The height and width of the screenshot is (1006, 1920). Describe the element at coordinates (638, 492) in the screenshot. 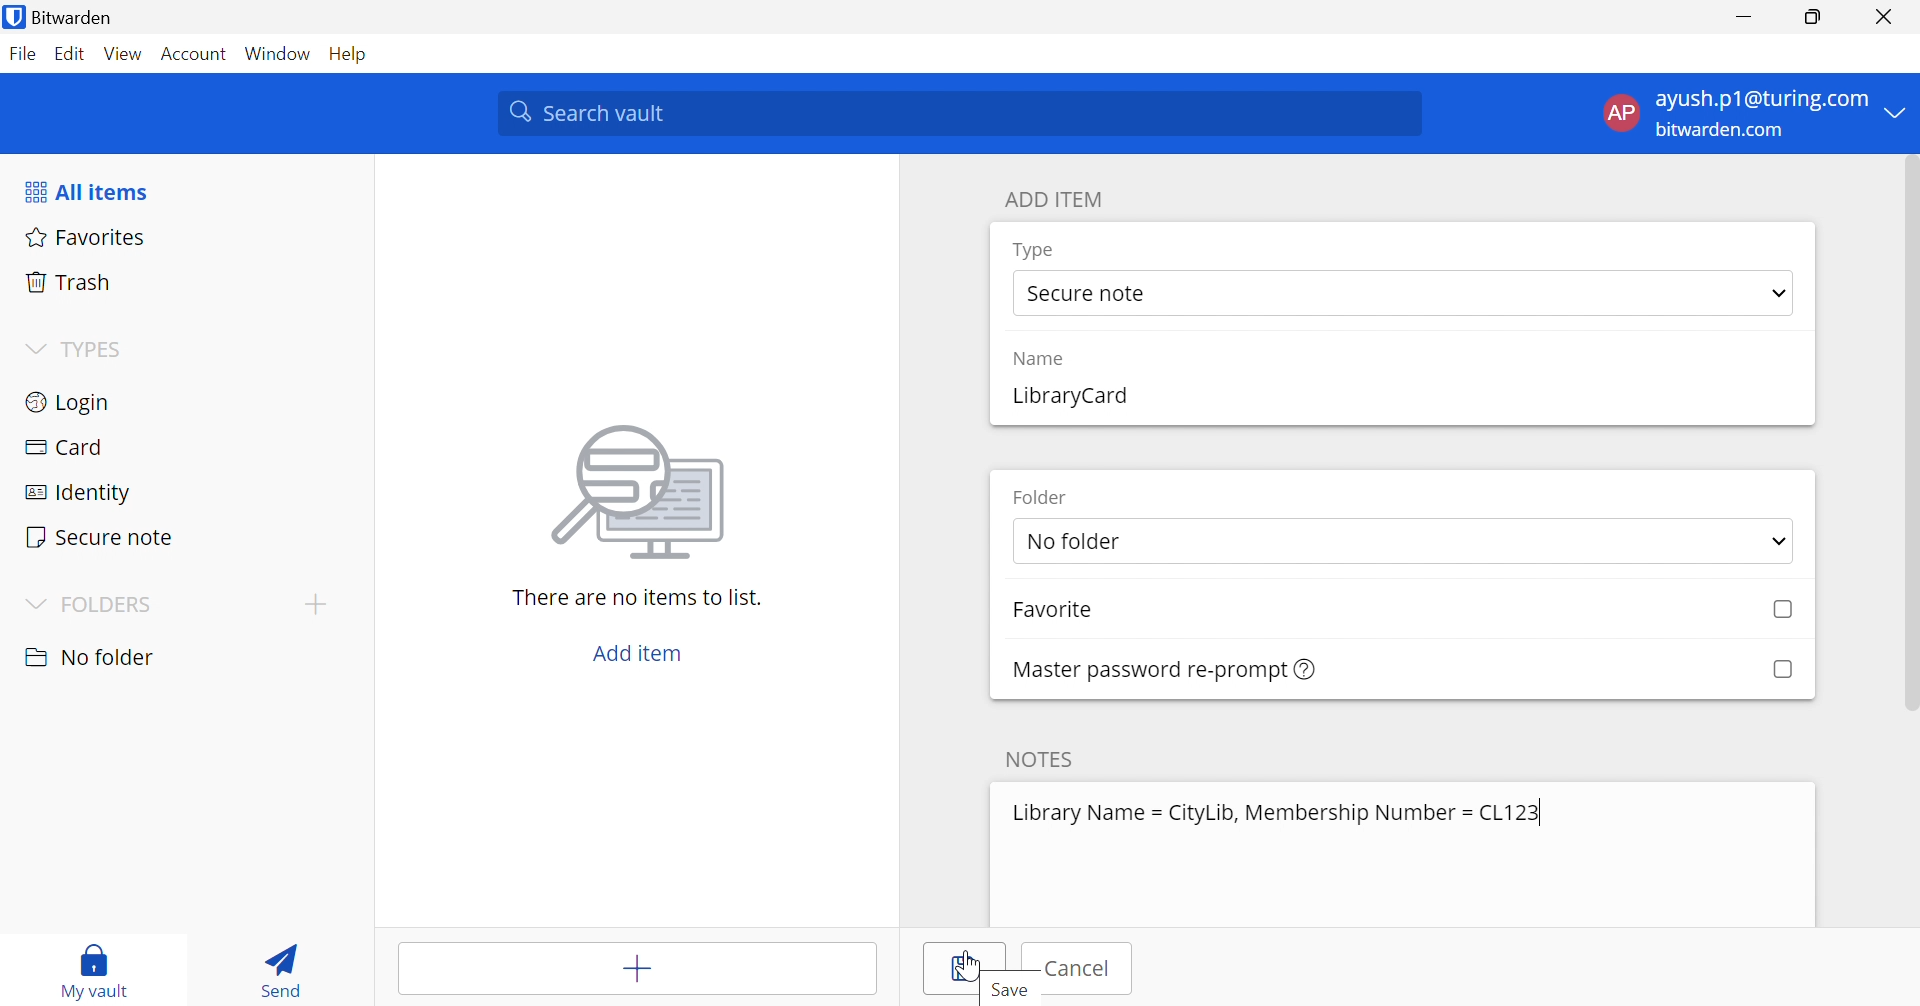

I see `image` at that location.